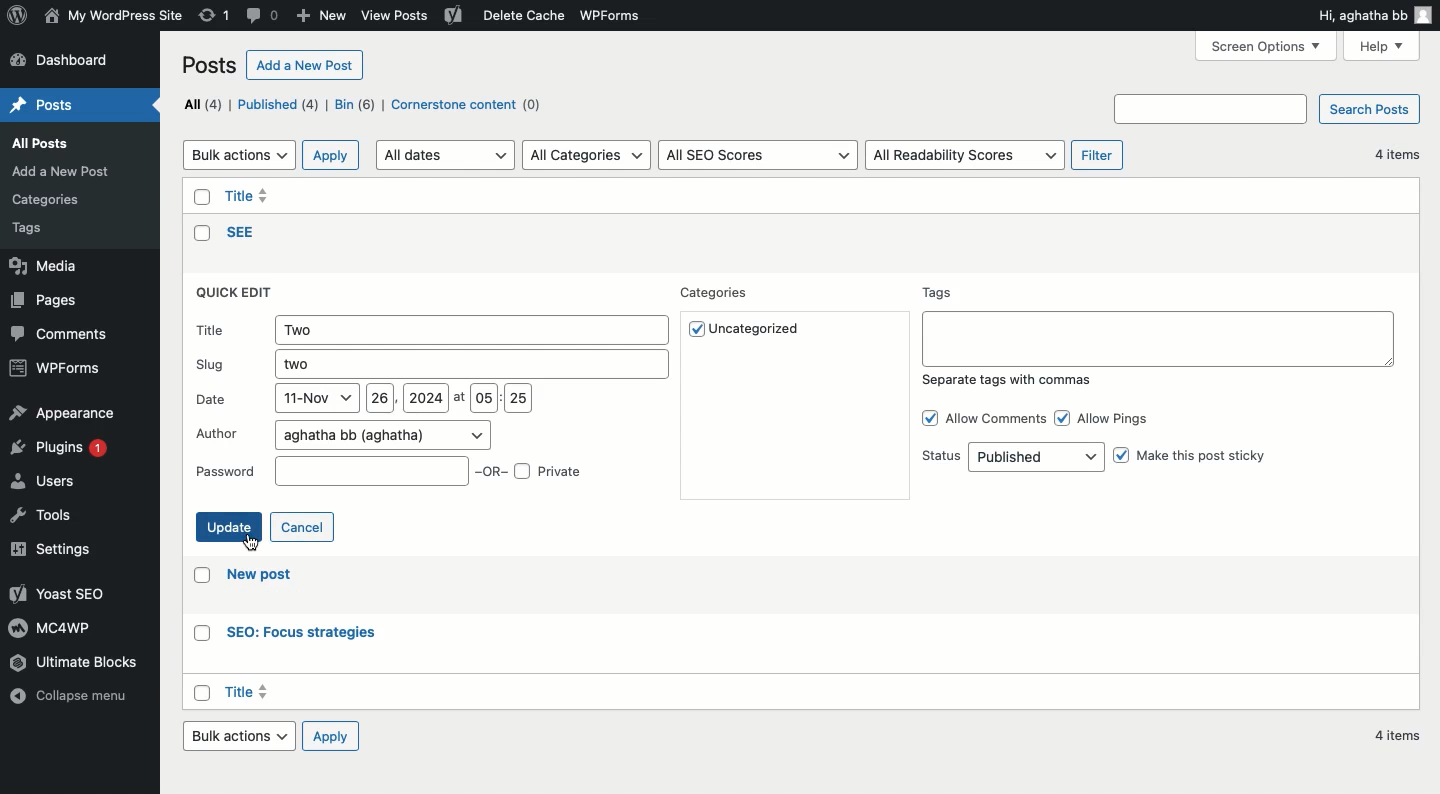 This screenshot has width=1440, height=794. Describe the element at coordinates (203, 691) in the screenshot. I see `Checkbox` at that location.